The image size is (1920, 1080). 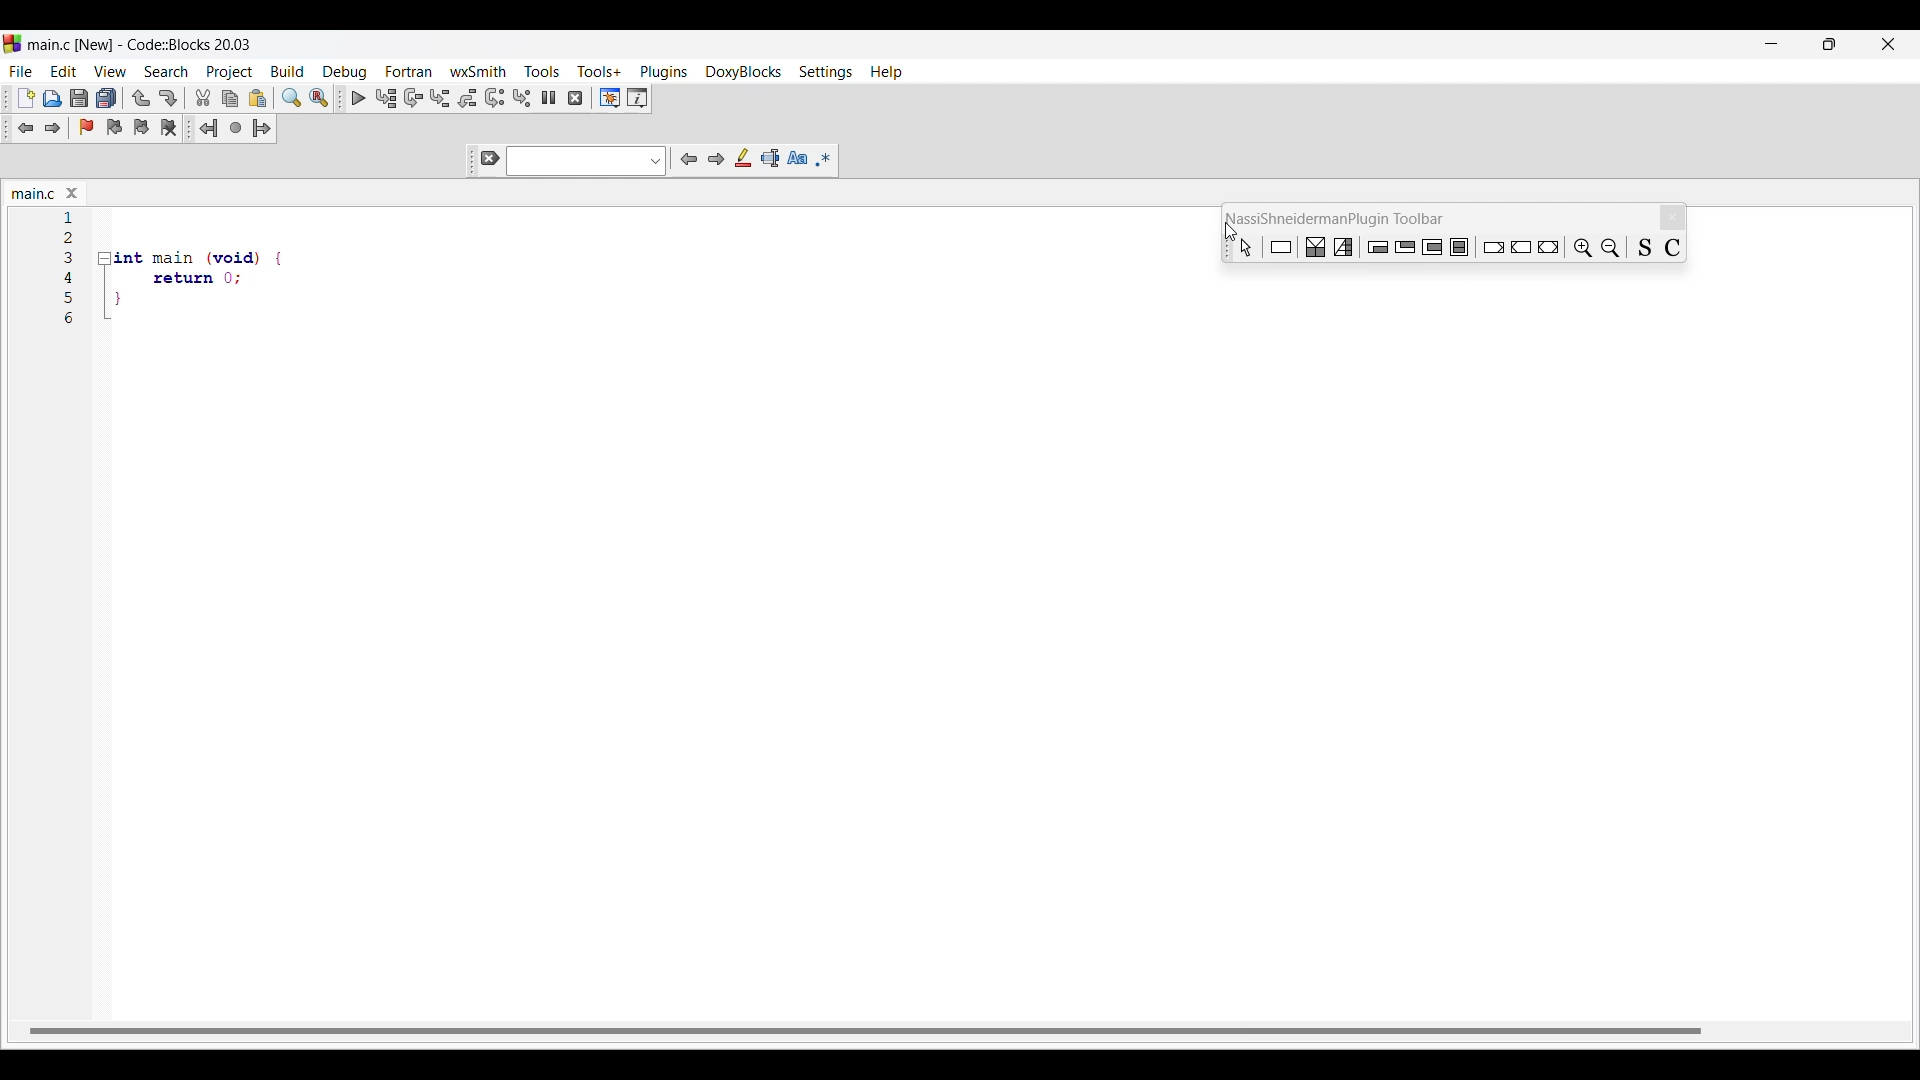 I want to click on Next, so click(x=716, y=159).